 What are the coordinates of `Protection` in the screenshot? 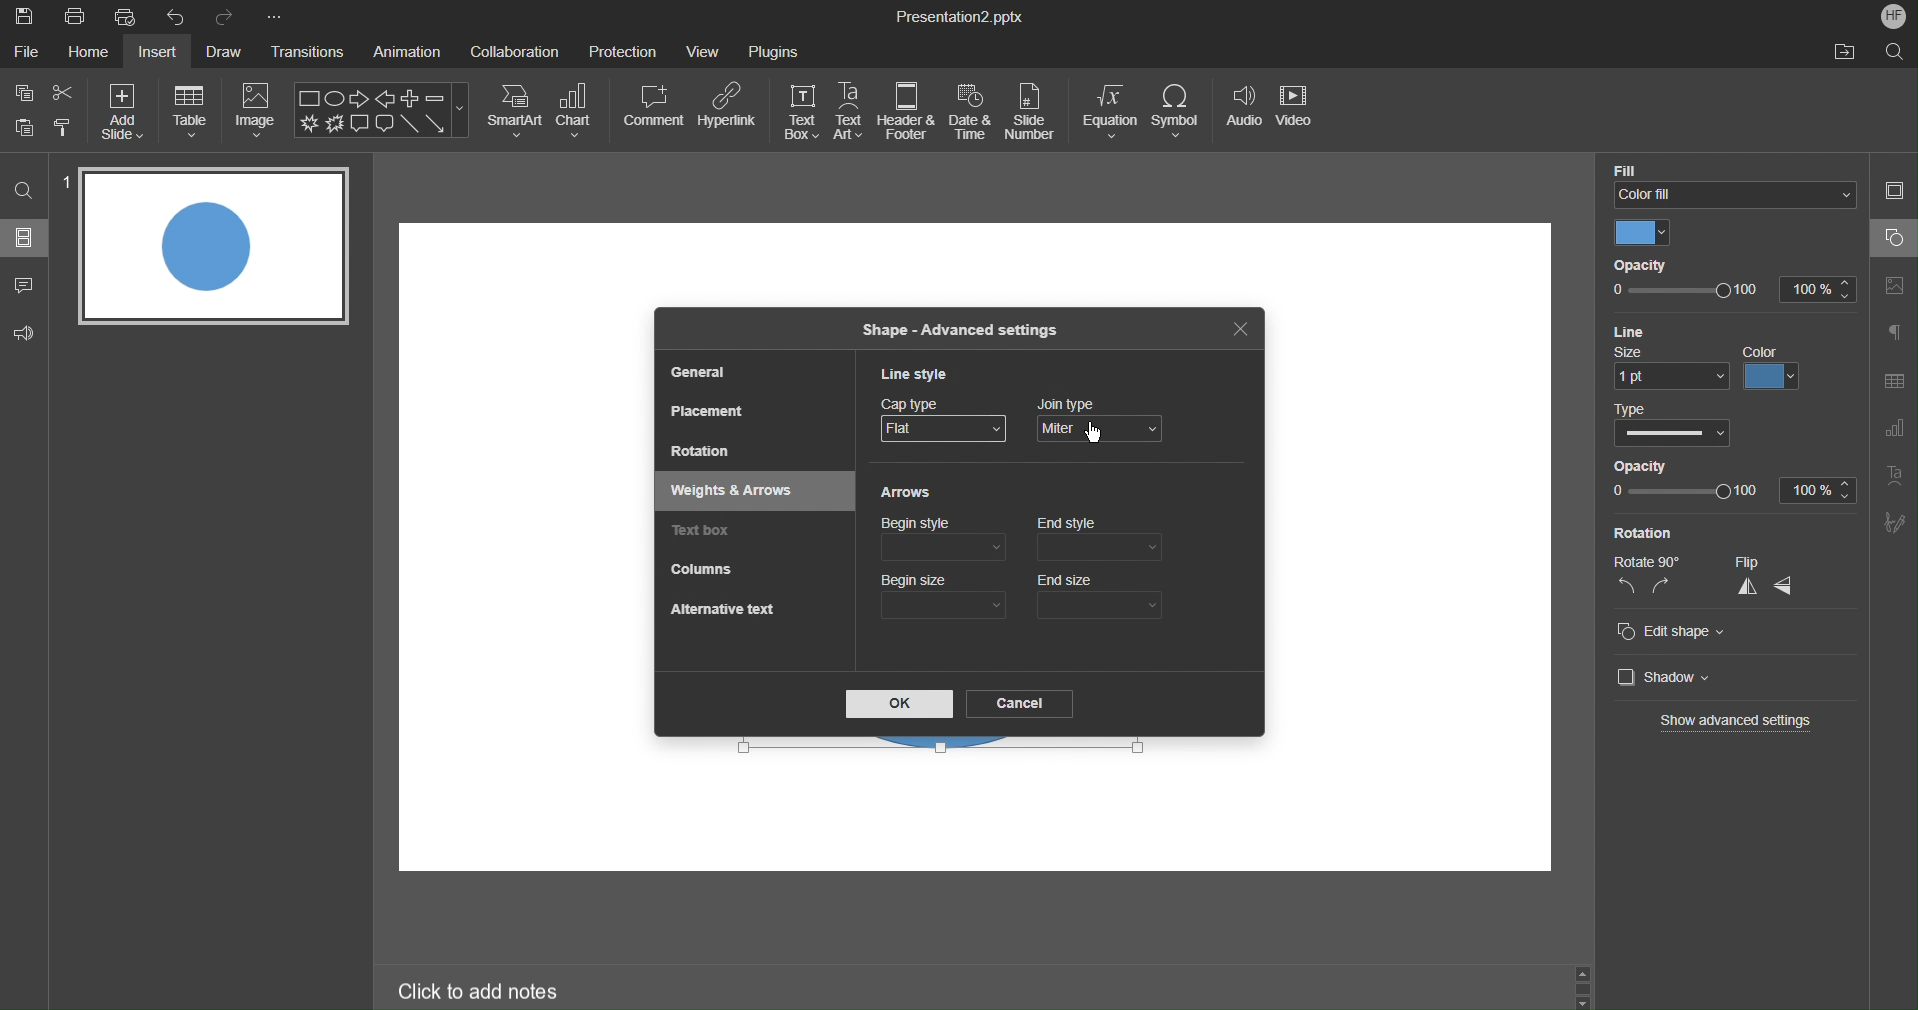 It's located at (623, 50).